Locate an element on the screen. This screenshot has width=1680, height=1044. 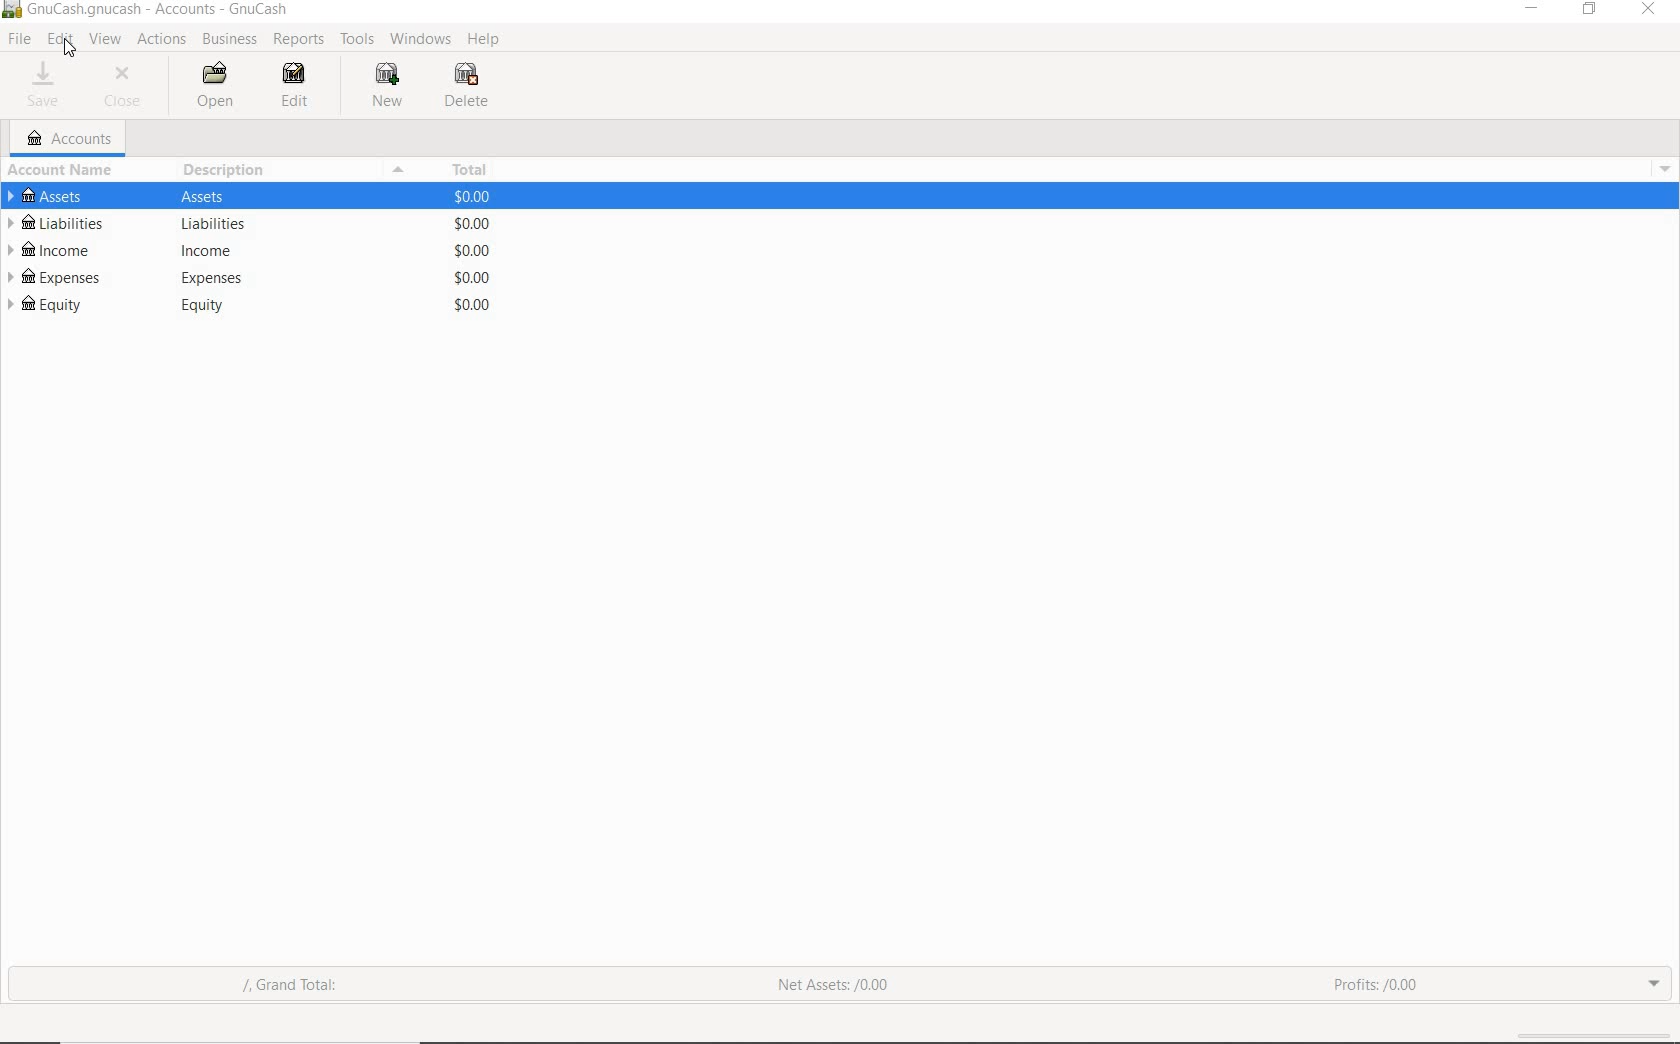
LIABILITIES is located at coordinates (63, 223).